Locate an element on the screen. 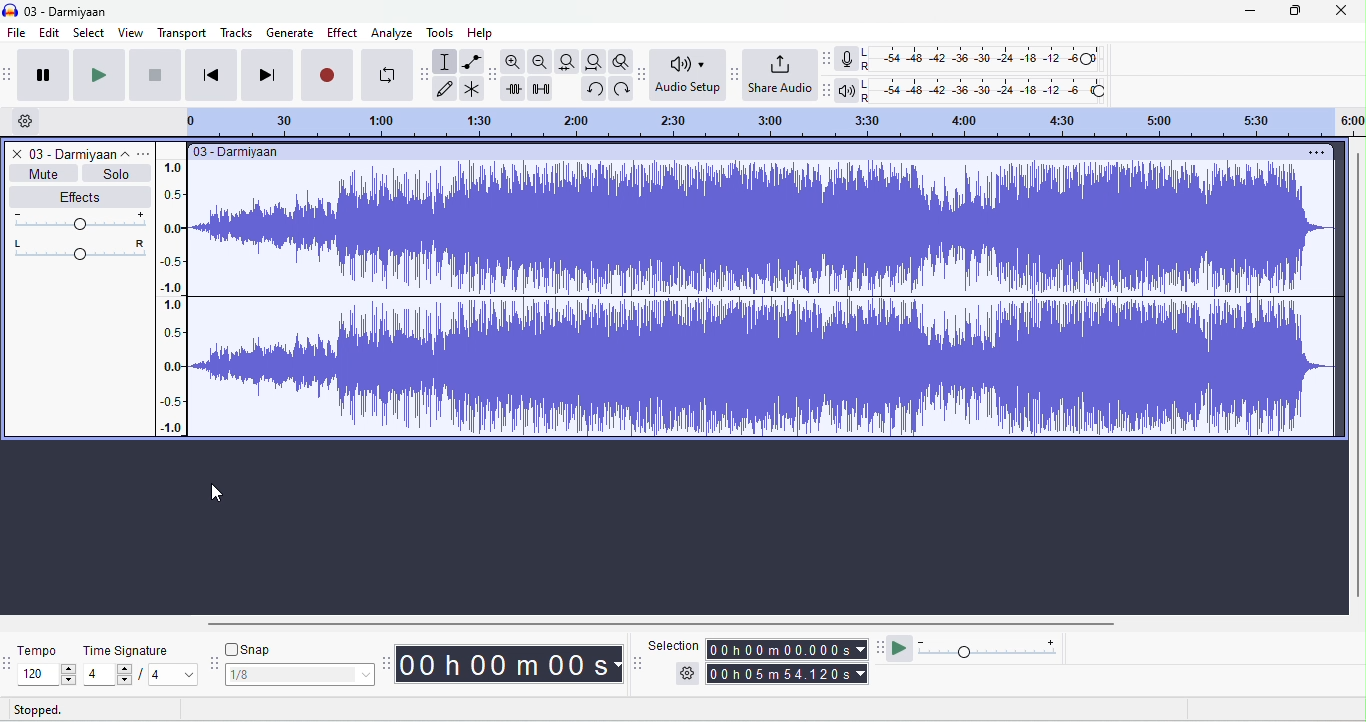 Image resolution: width=1366 pixels, height=722 pixels. vertical scroll bar is located at coordinates (1357, 379).